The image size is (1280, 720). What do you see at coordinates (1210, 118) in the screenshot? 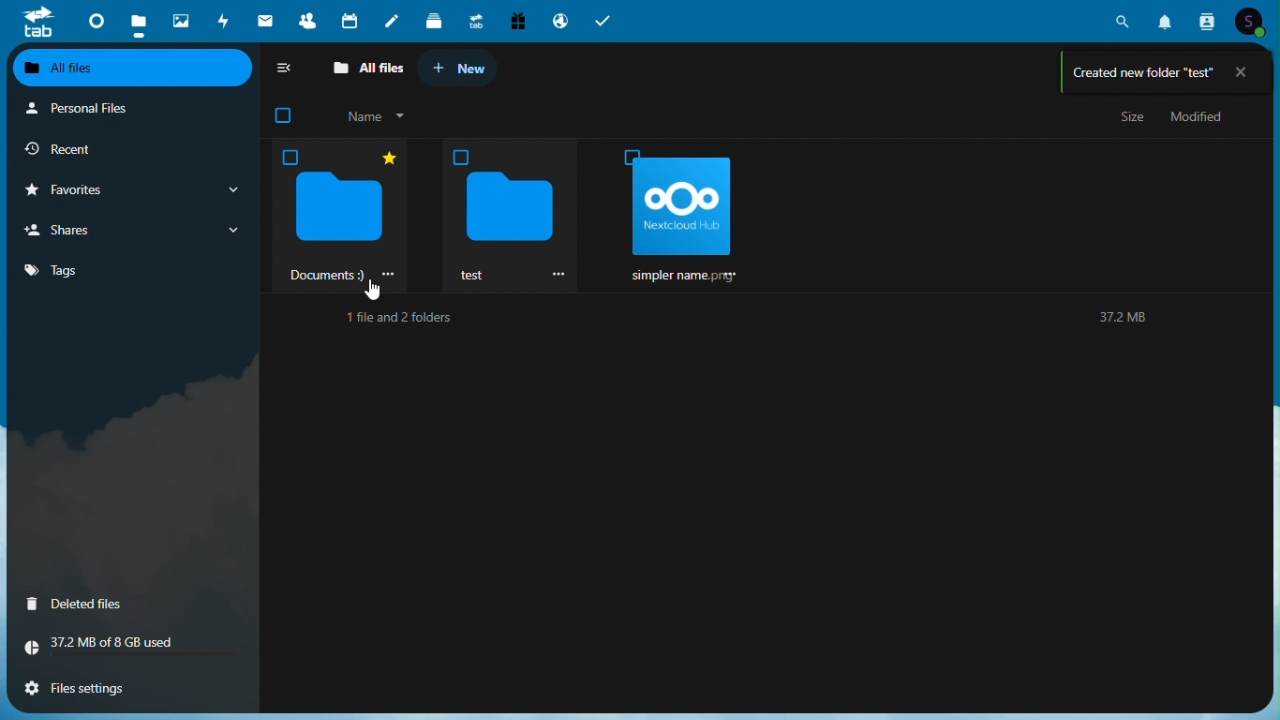
I see `Modified` at bounding box center [1210, 118].